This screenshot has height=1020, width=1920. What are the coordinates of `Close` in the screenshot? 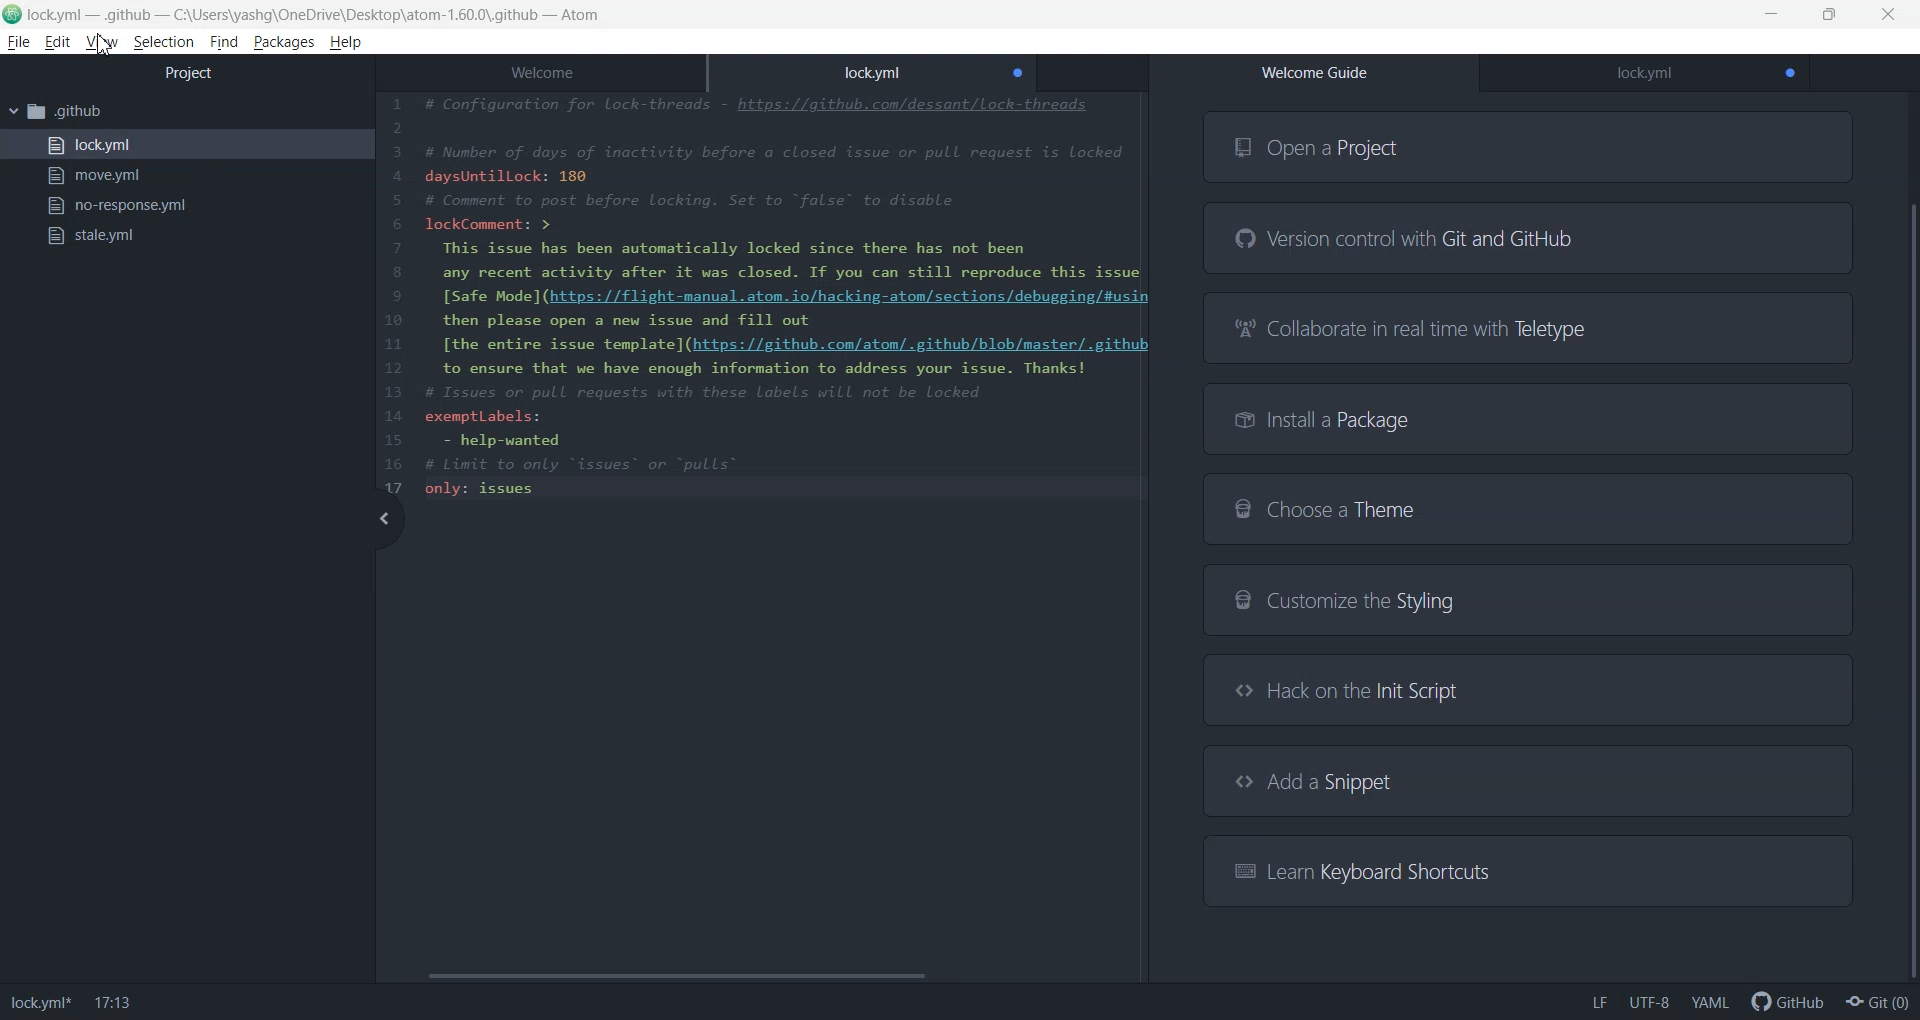 It's located at (1890, 14).